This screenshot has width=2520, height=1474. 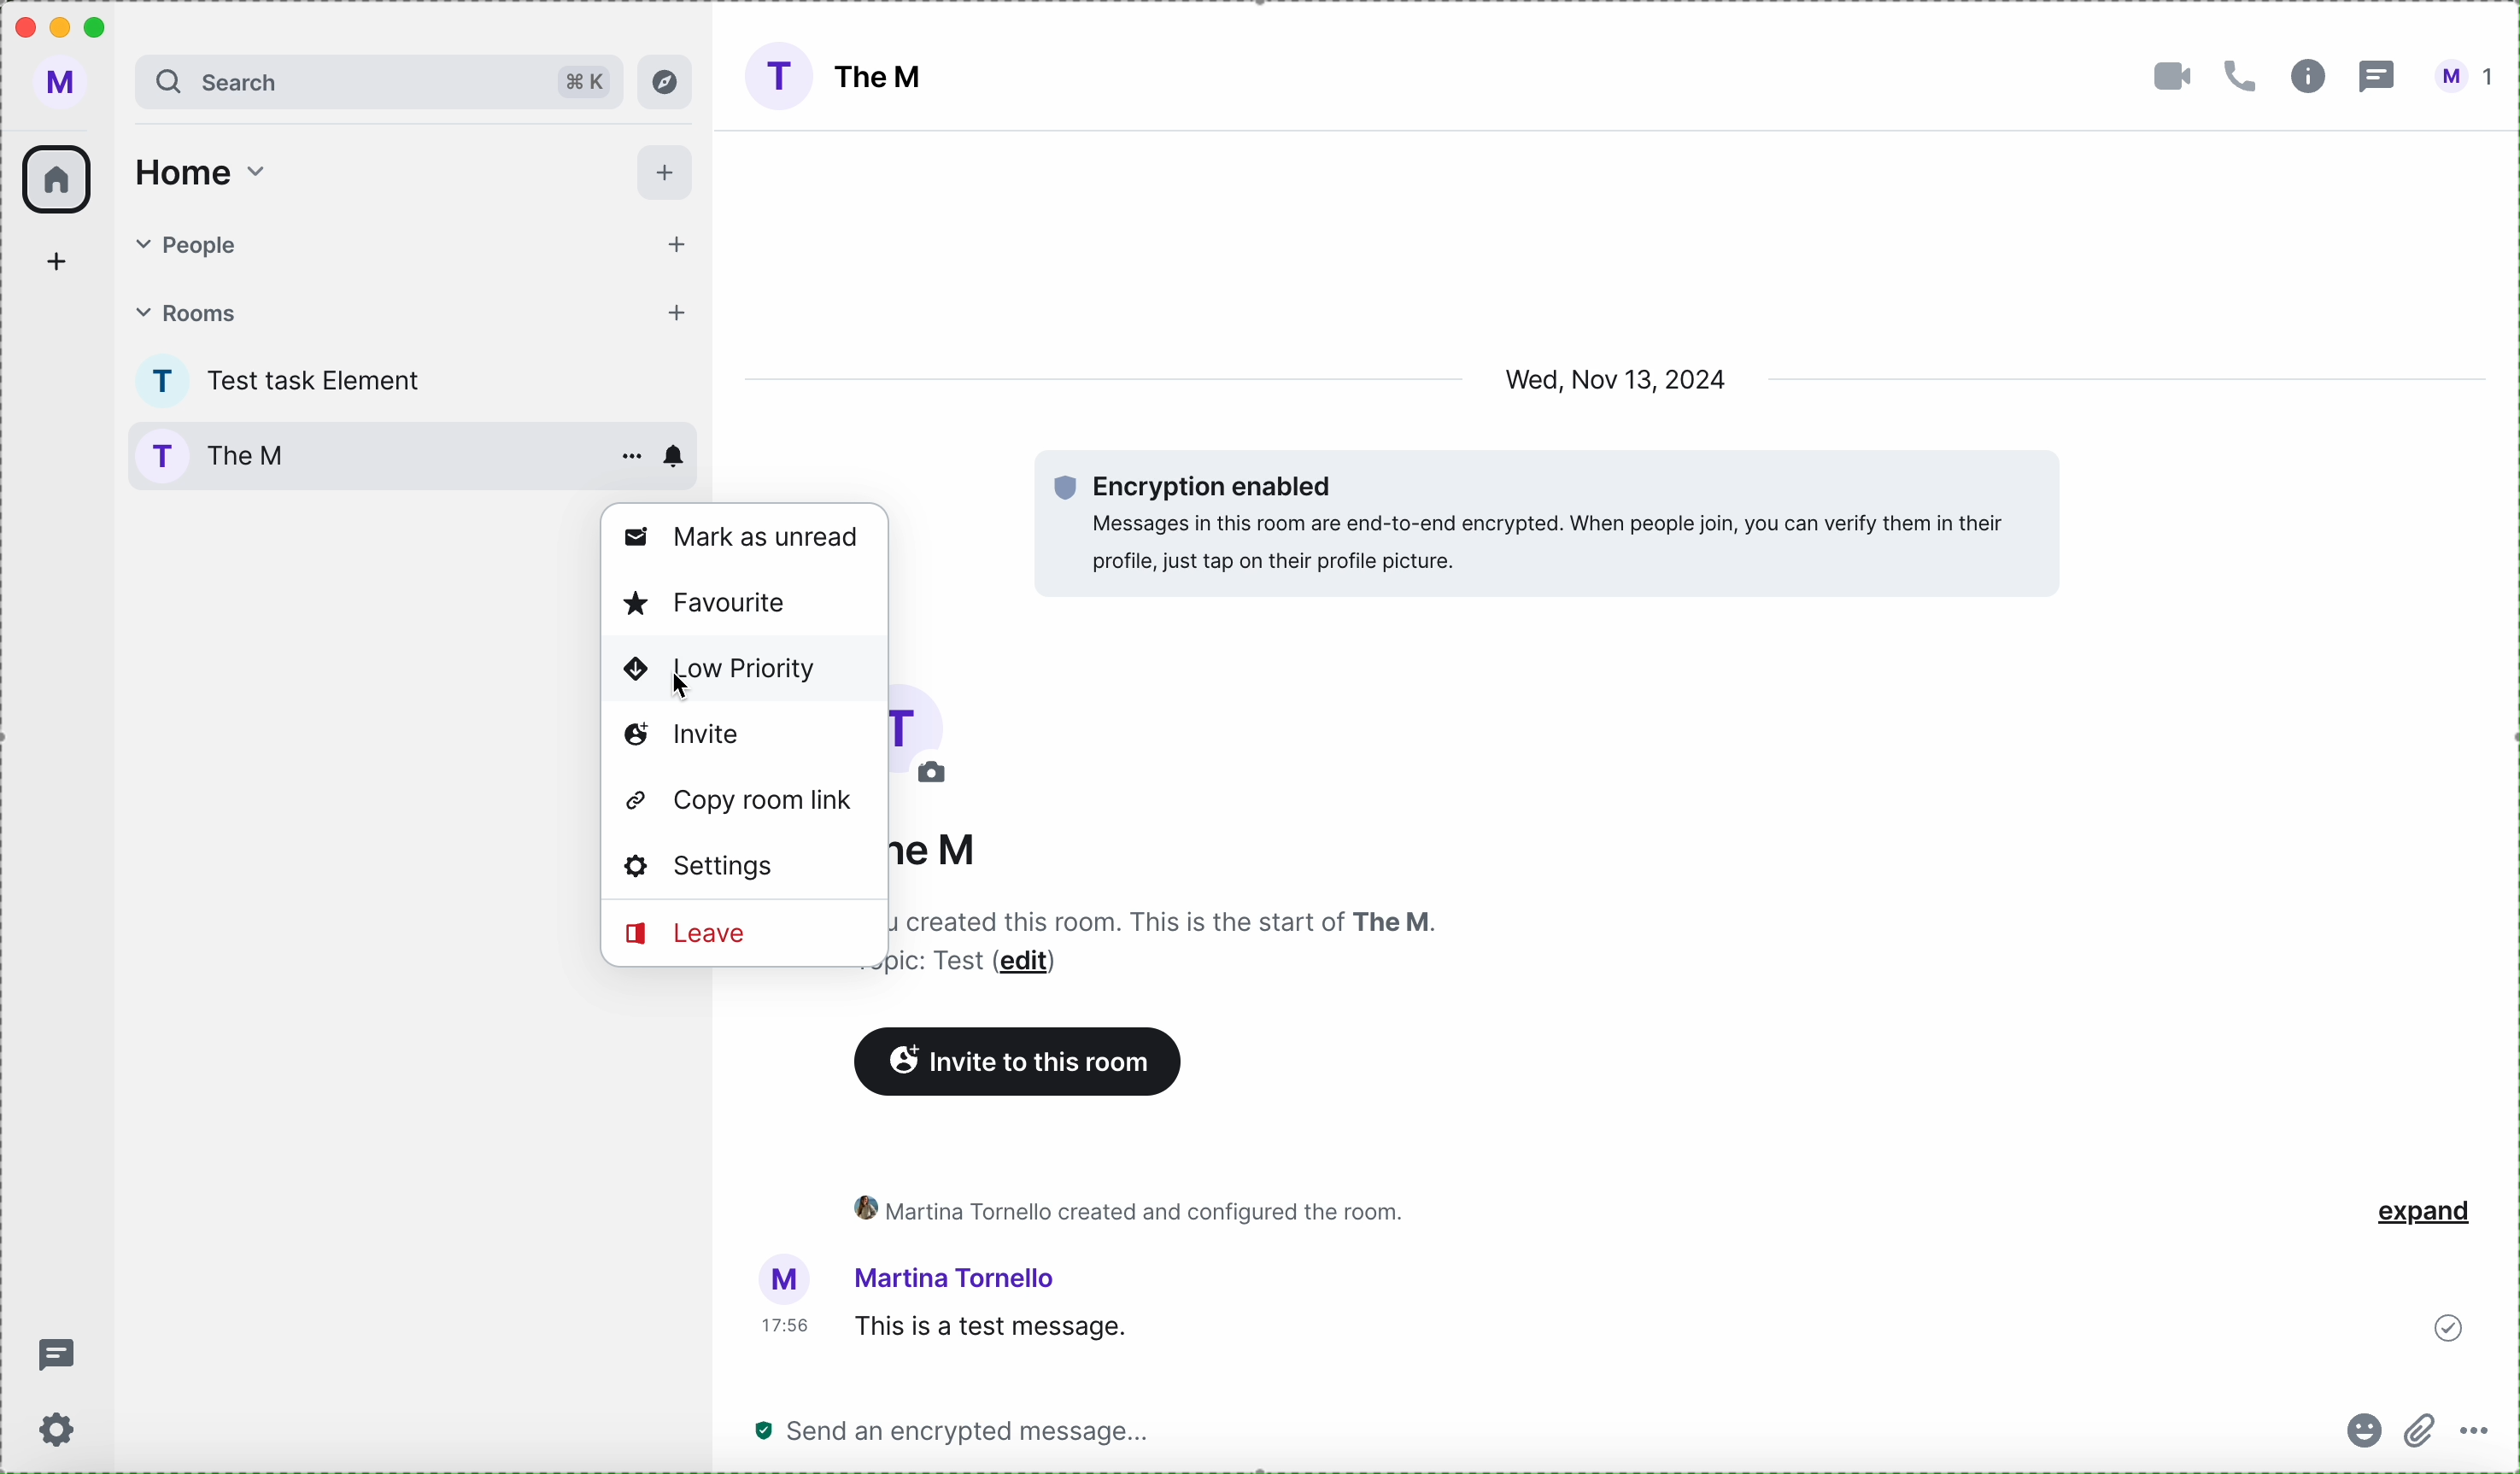 What do you see at coordinates (2243, 78) in the screenshot?
I see `call` at bounding box center [2243, 78].